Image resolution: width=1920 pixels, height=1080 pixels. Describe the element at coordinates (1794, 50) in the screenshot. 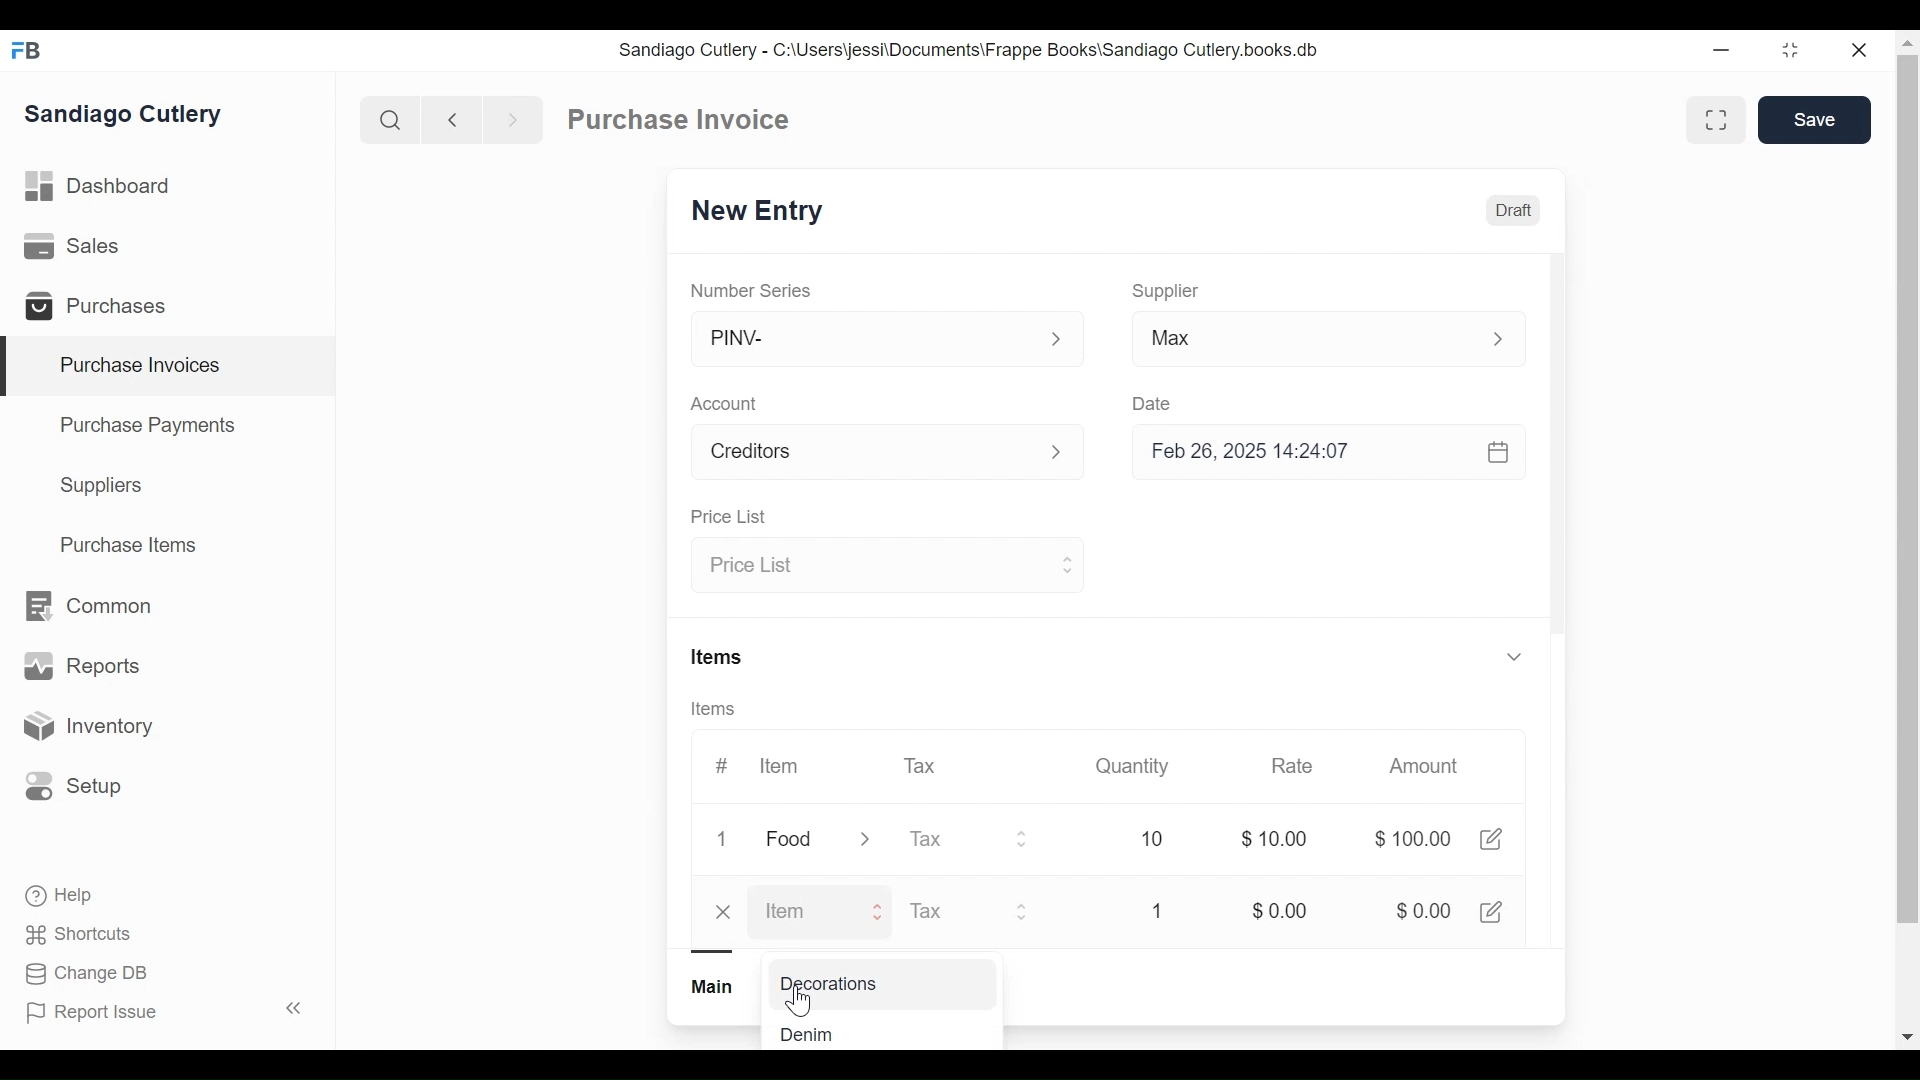

I see `restore` at that location.